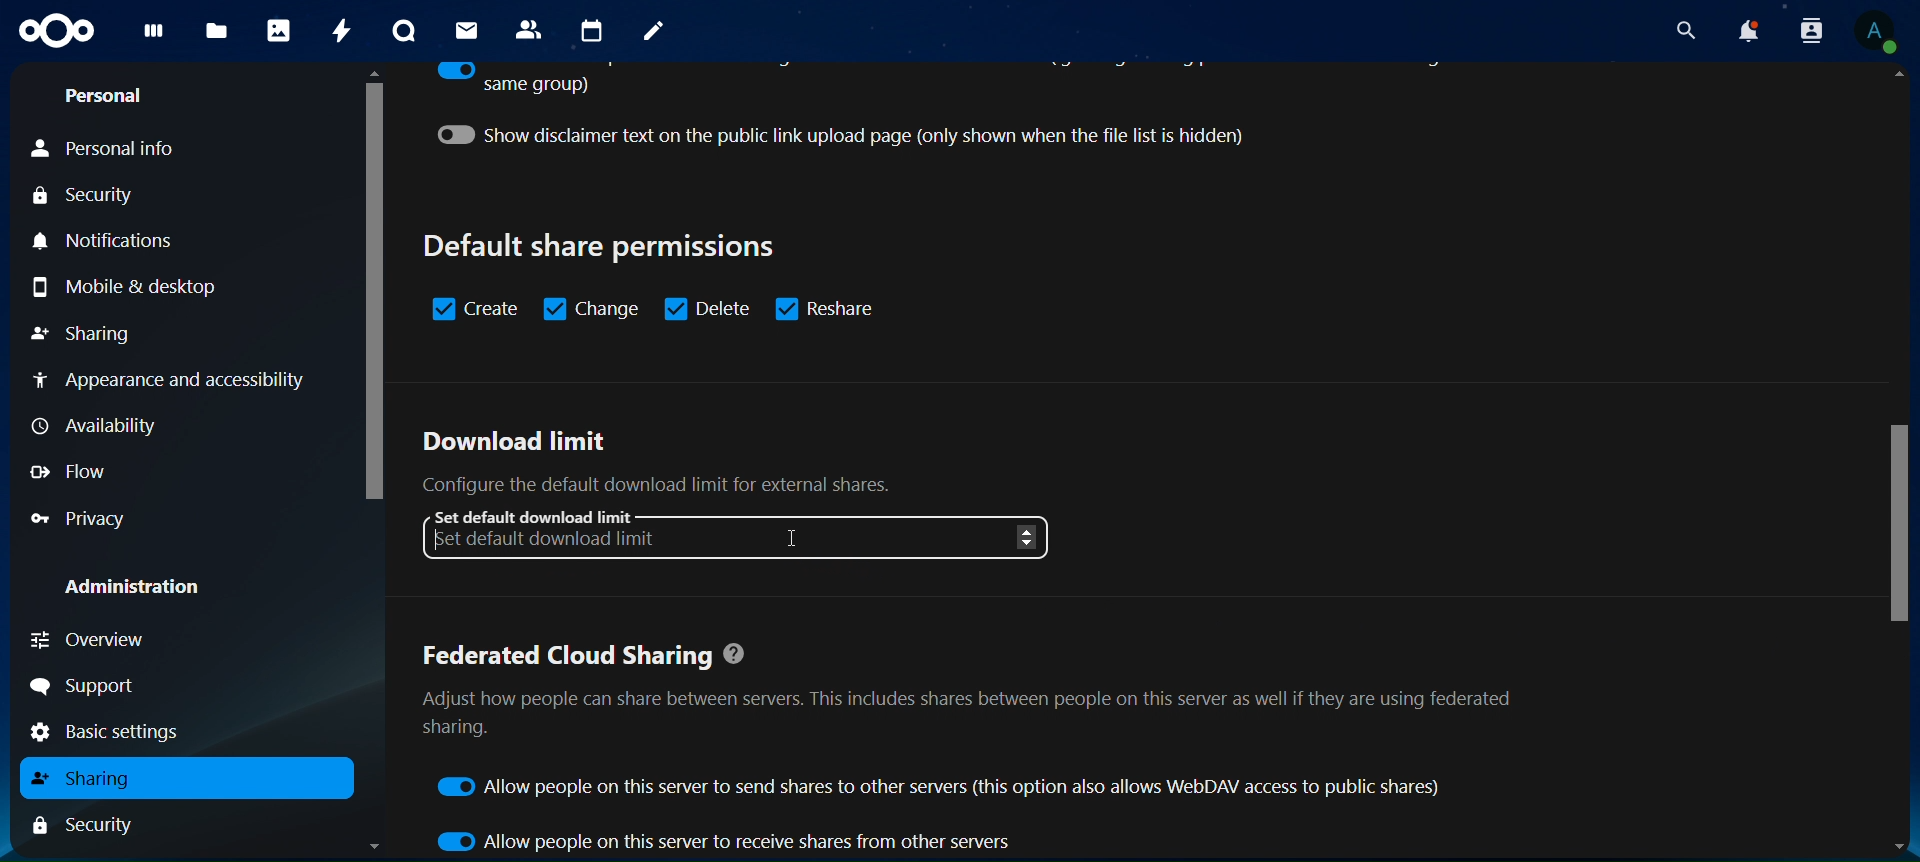 This screenshot has height=862, width=1920. I want to click on change, so click(593, 307).